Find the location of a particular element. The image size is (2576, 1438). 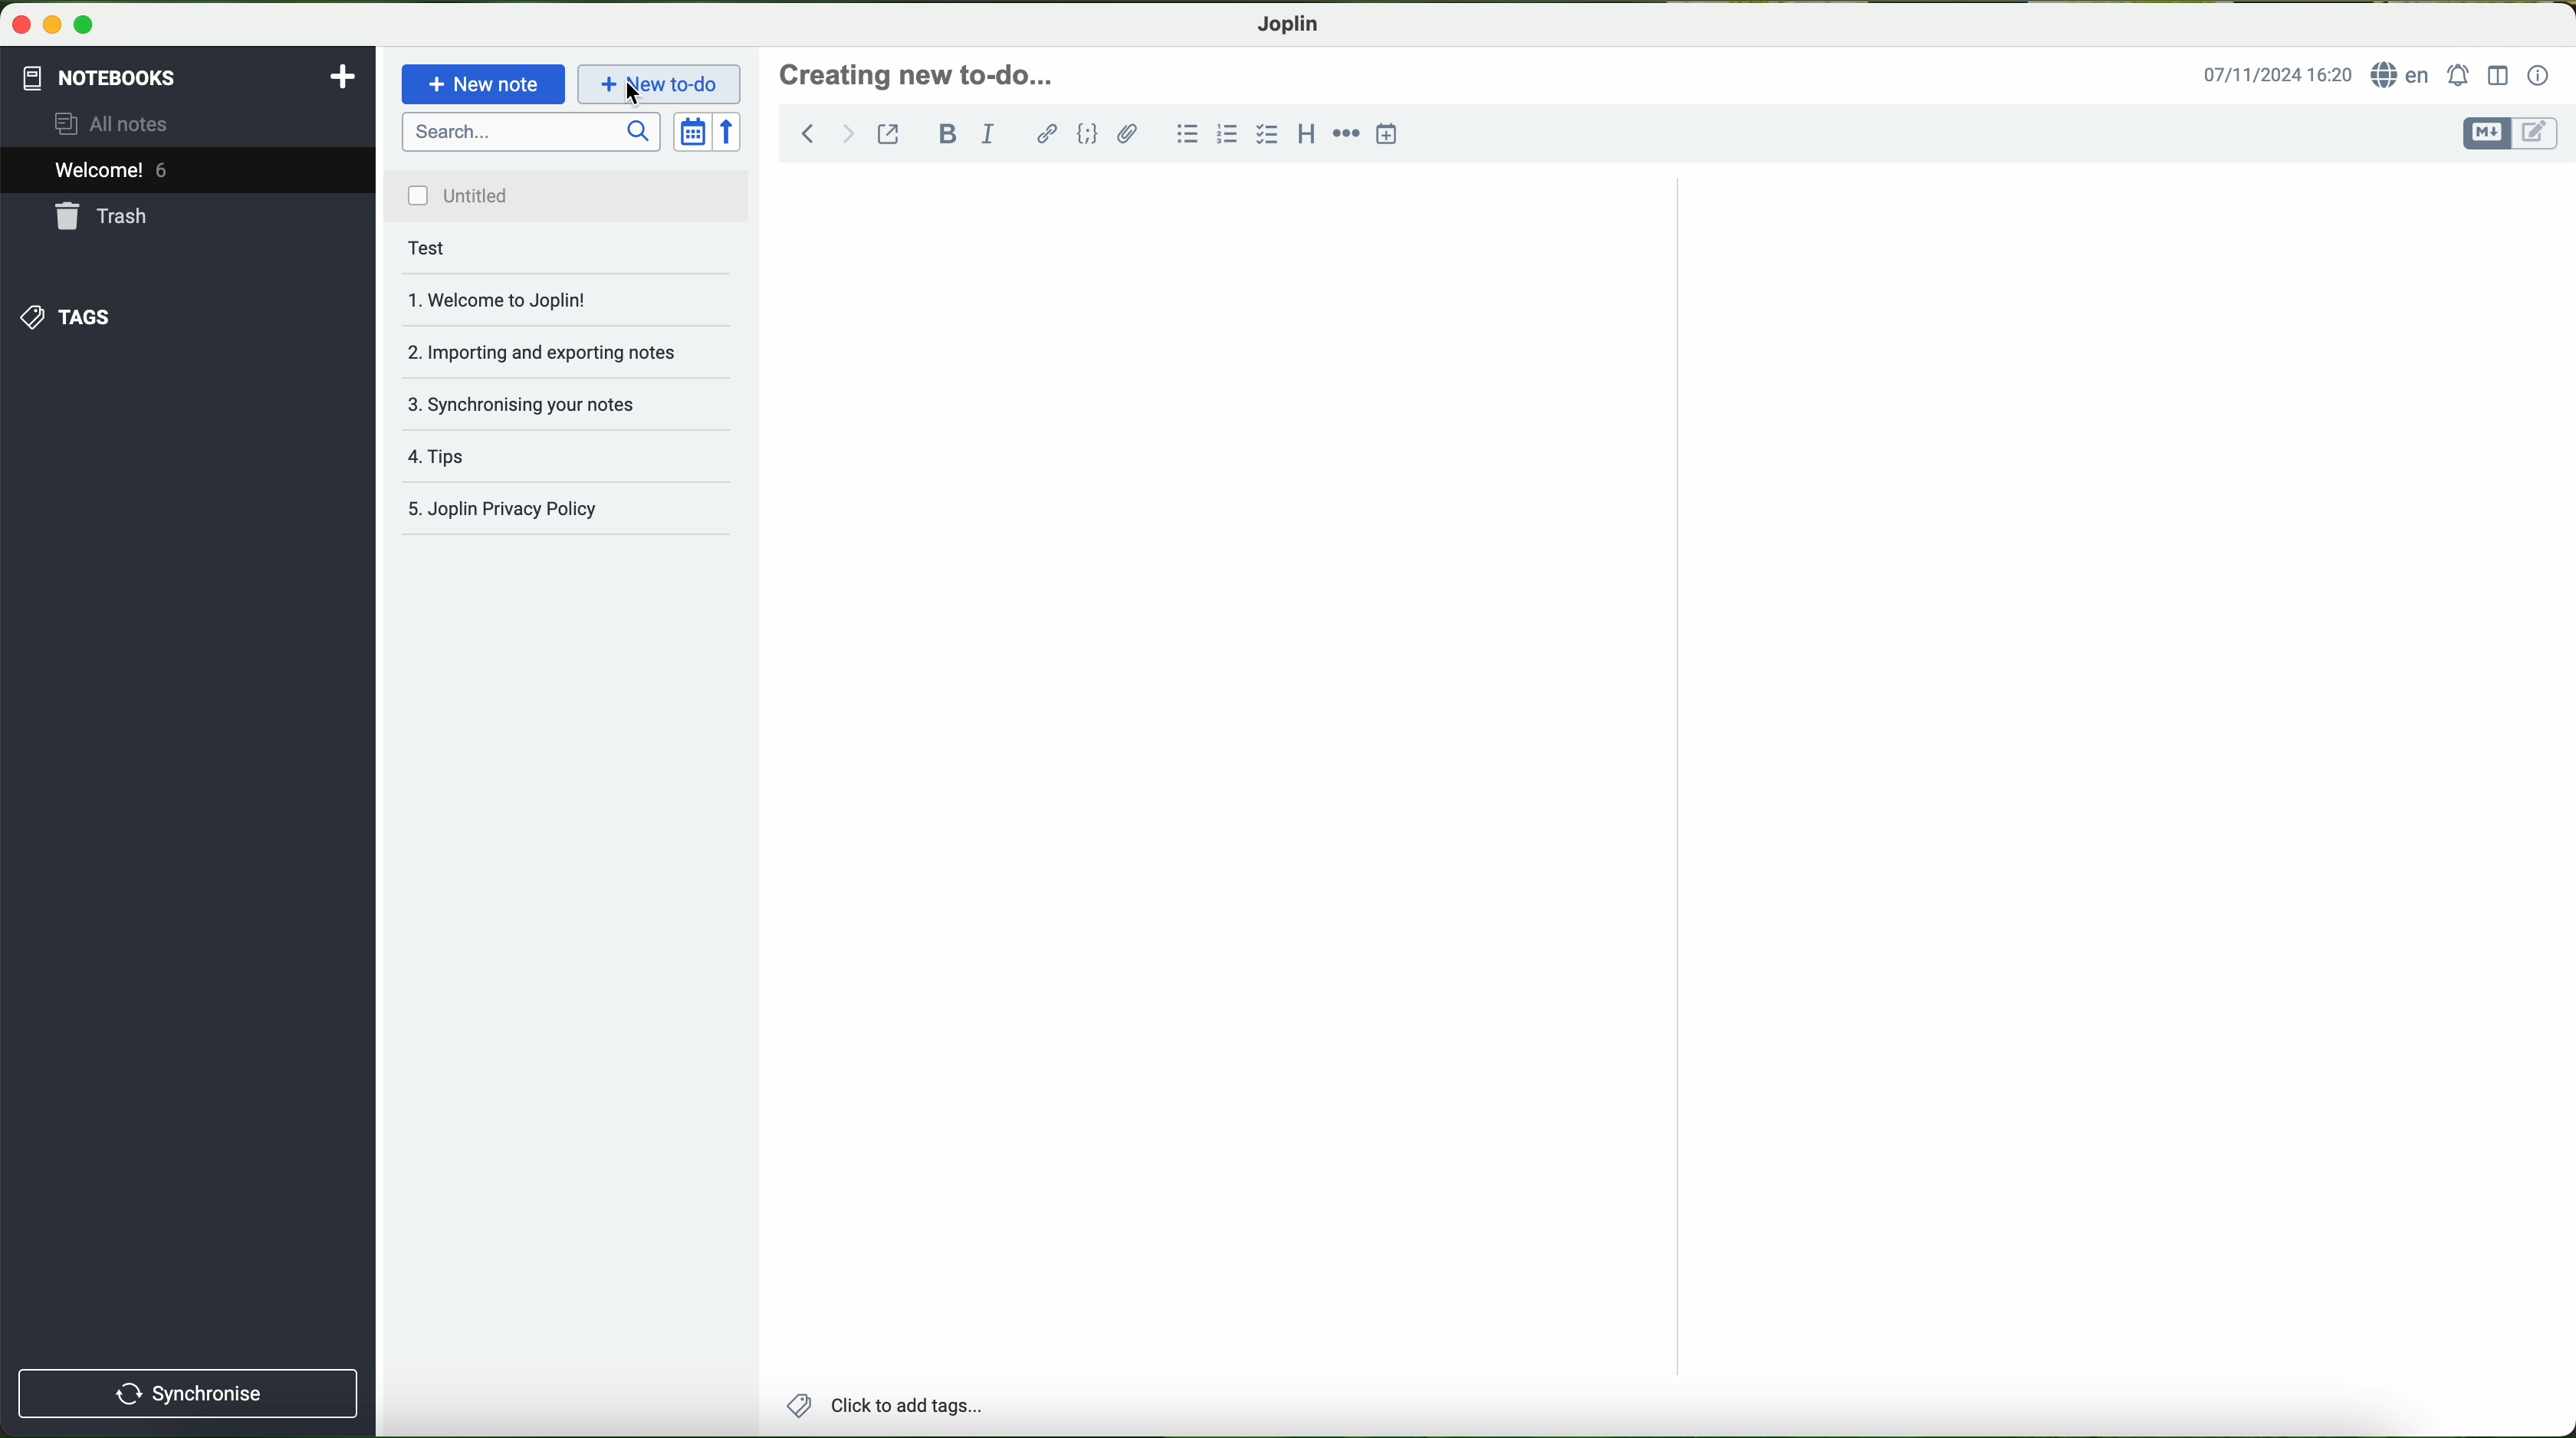

toggle external editing is located at coordinates (889, 133).